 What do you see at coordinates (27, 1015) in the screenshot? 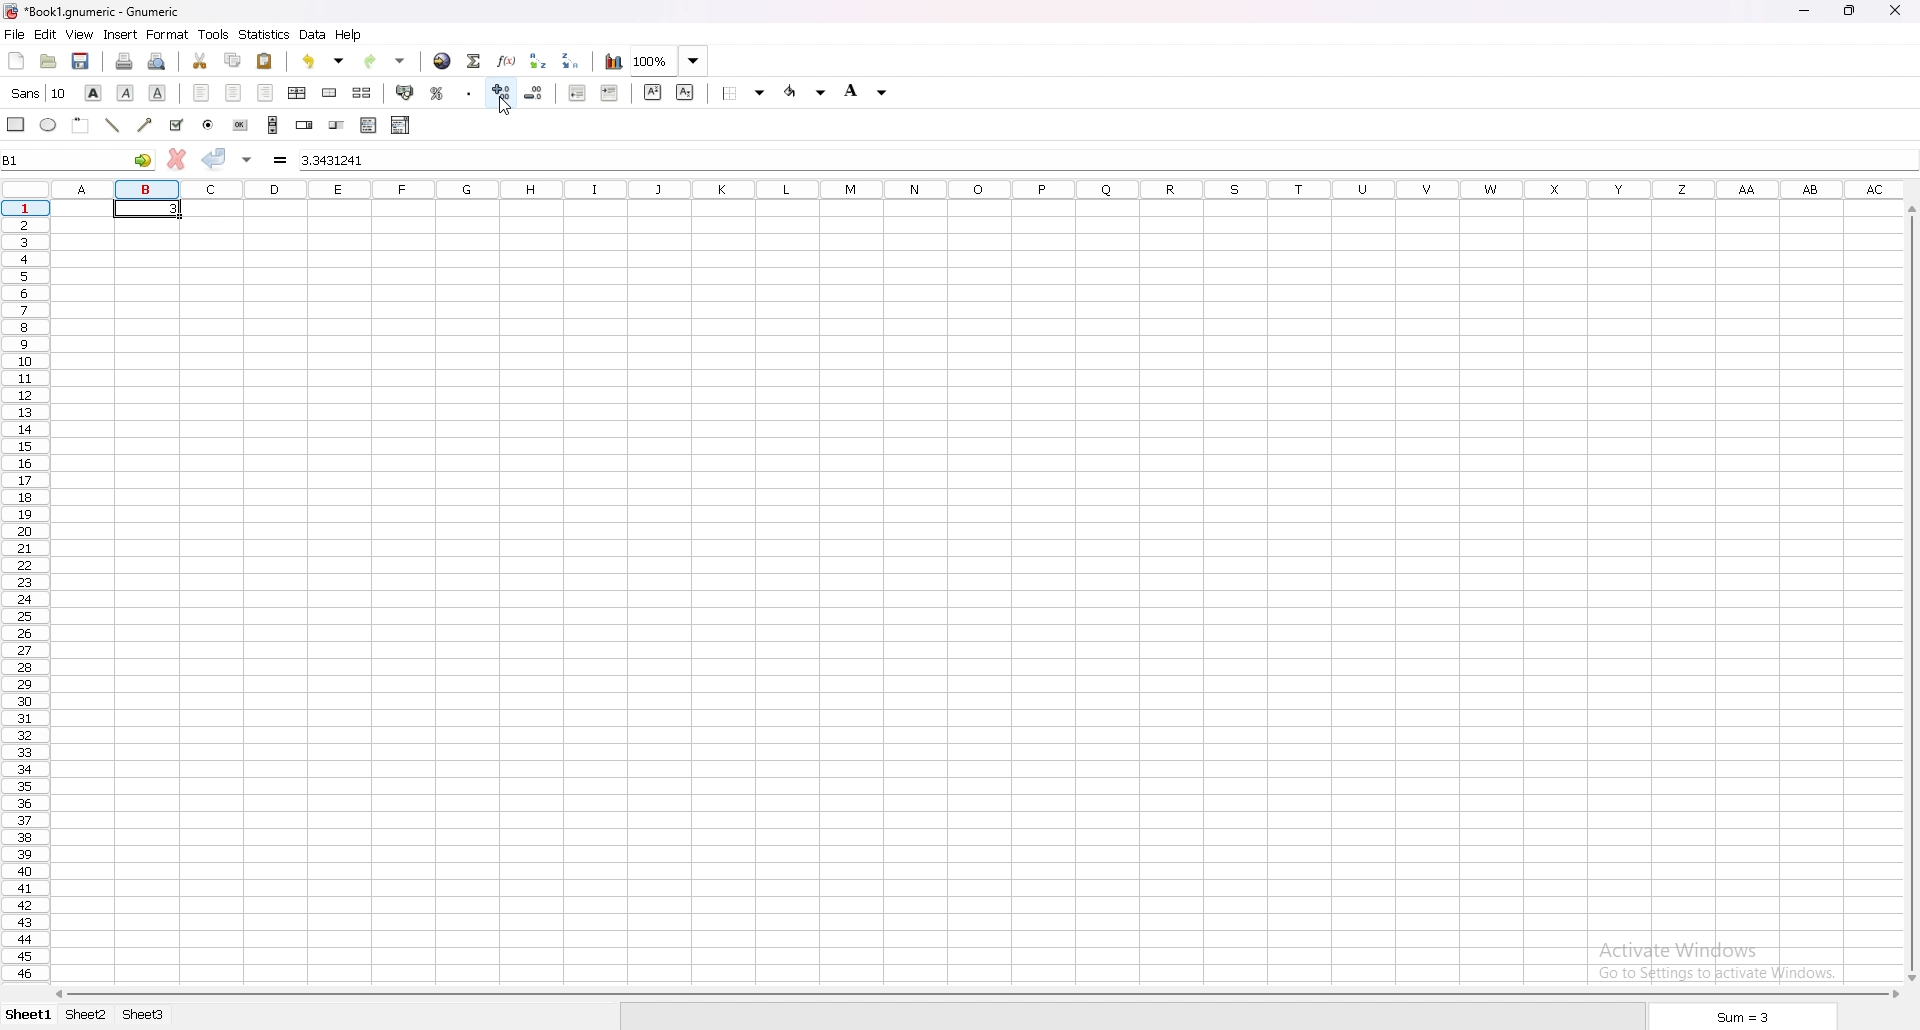
I see `sheet1` at bounding box center [27, 1015].